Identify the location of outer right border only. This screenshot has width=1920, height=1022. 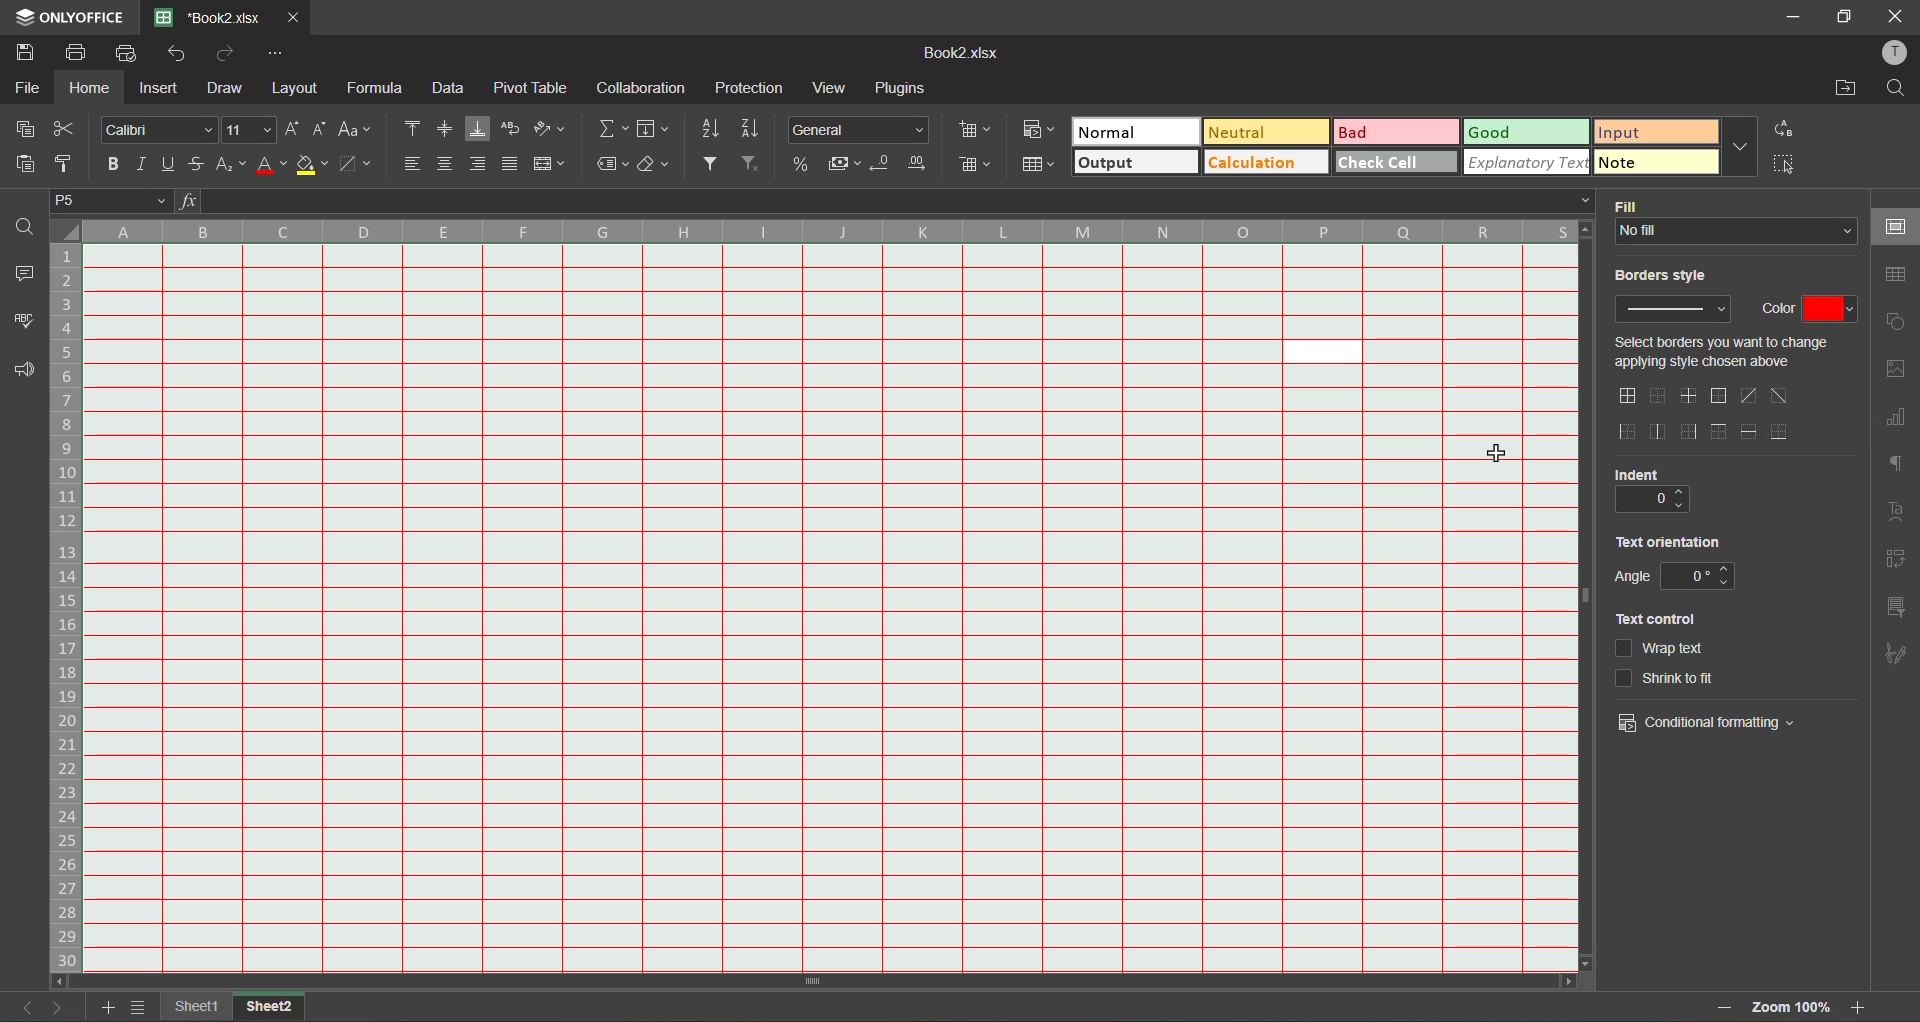
(1694, 432).